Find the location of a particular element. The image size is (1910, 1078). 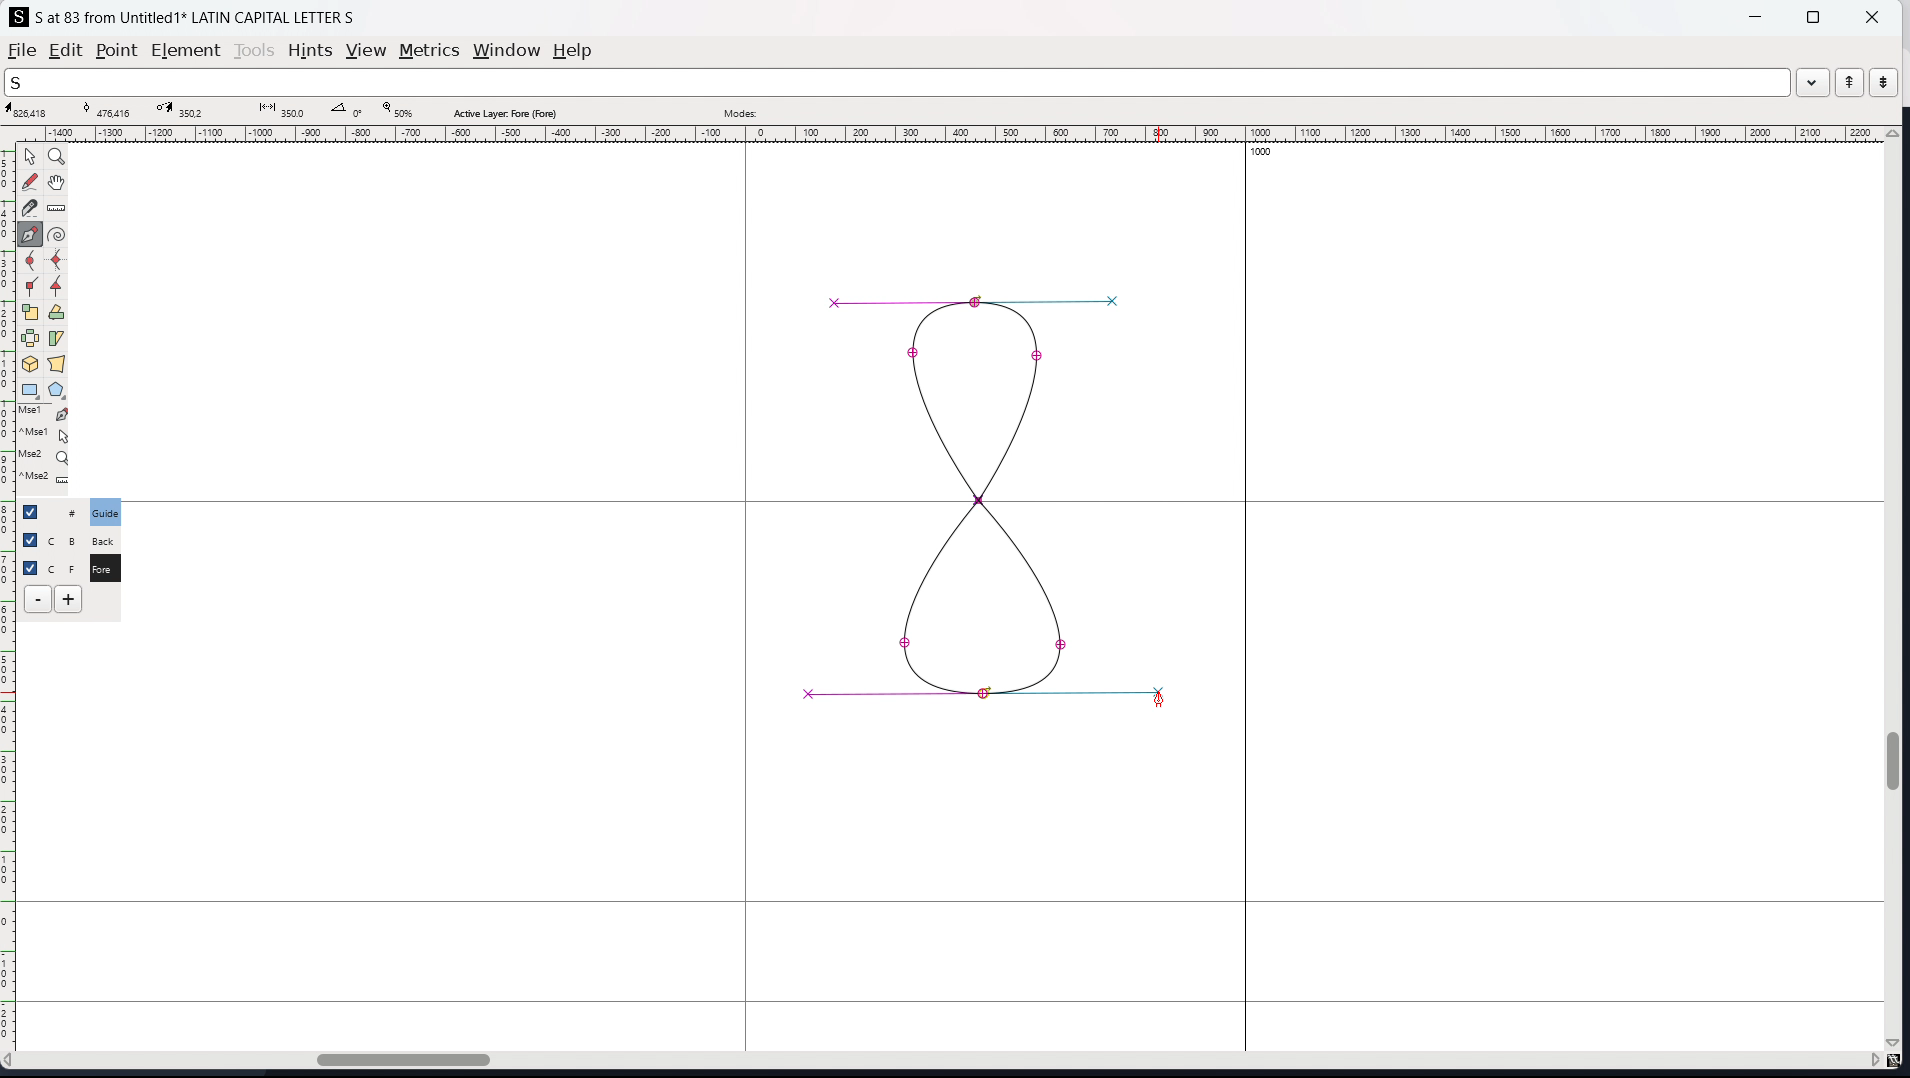

horizontal ruler is located at coordinates (945, 134).